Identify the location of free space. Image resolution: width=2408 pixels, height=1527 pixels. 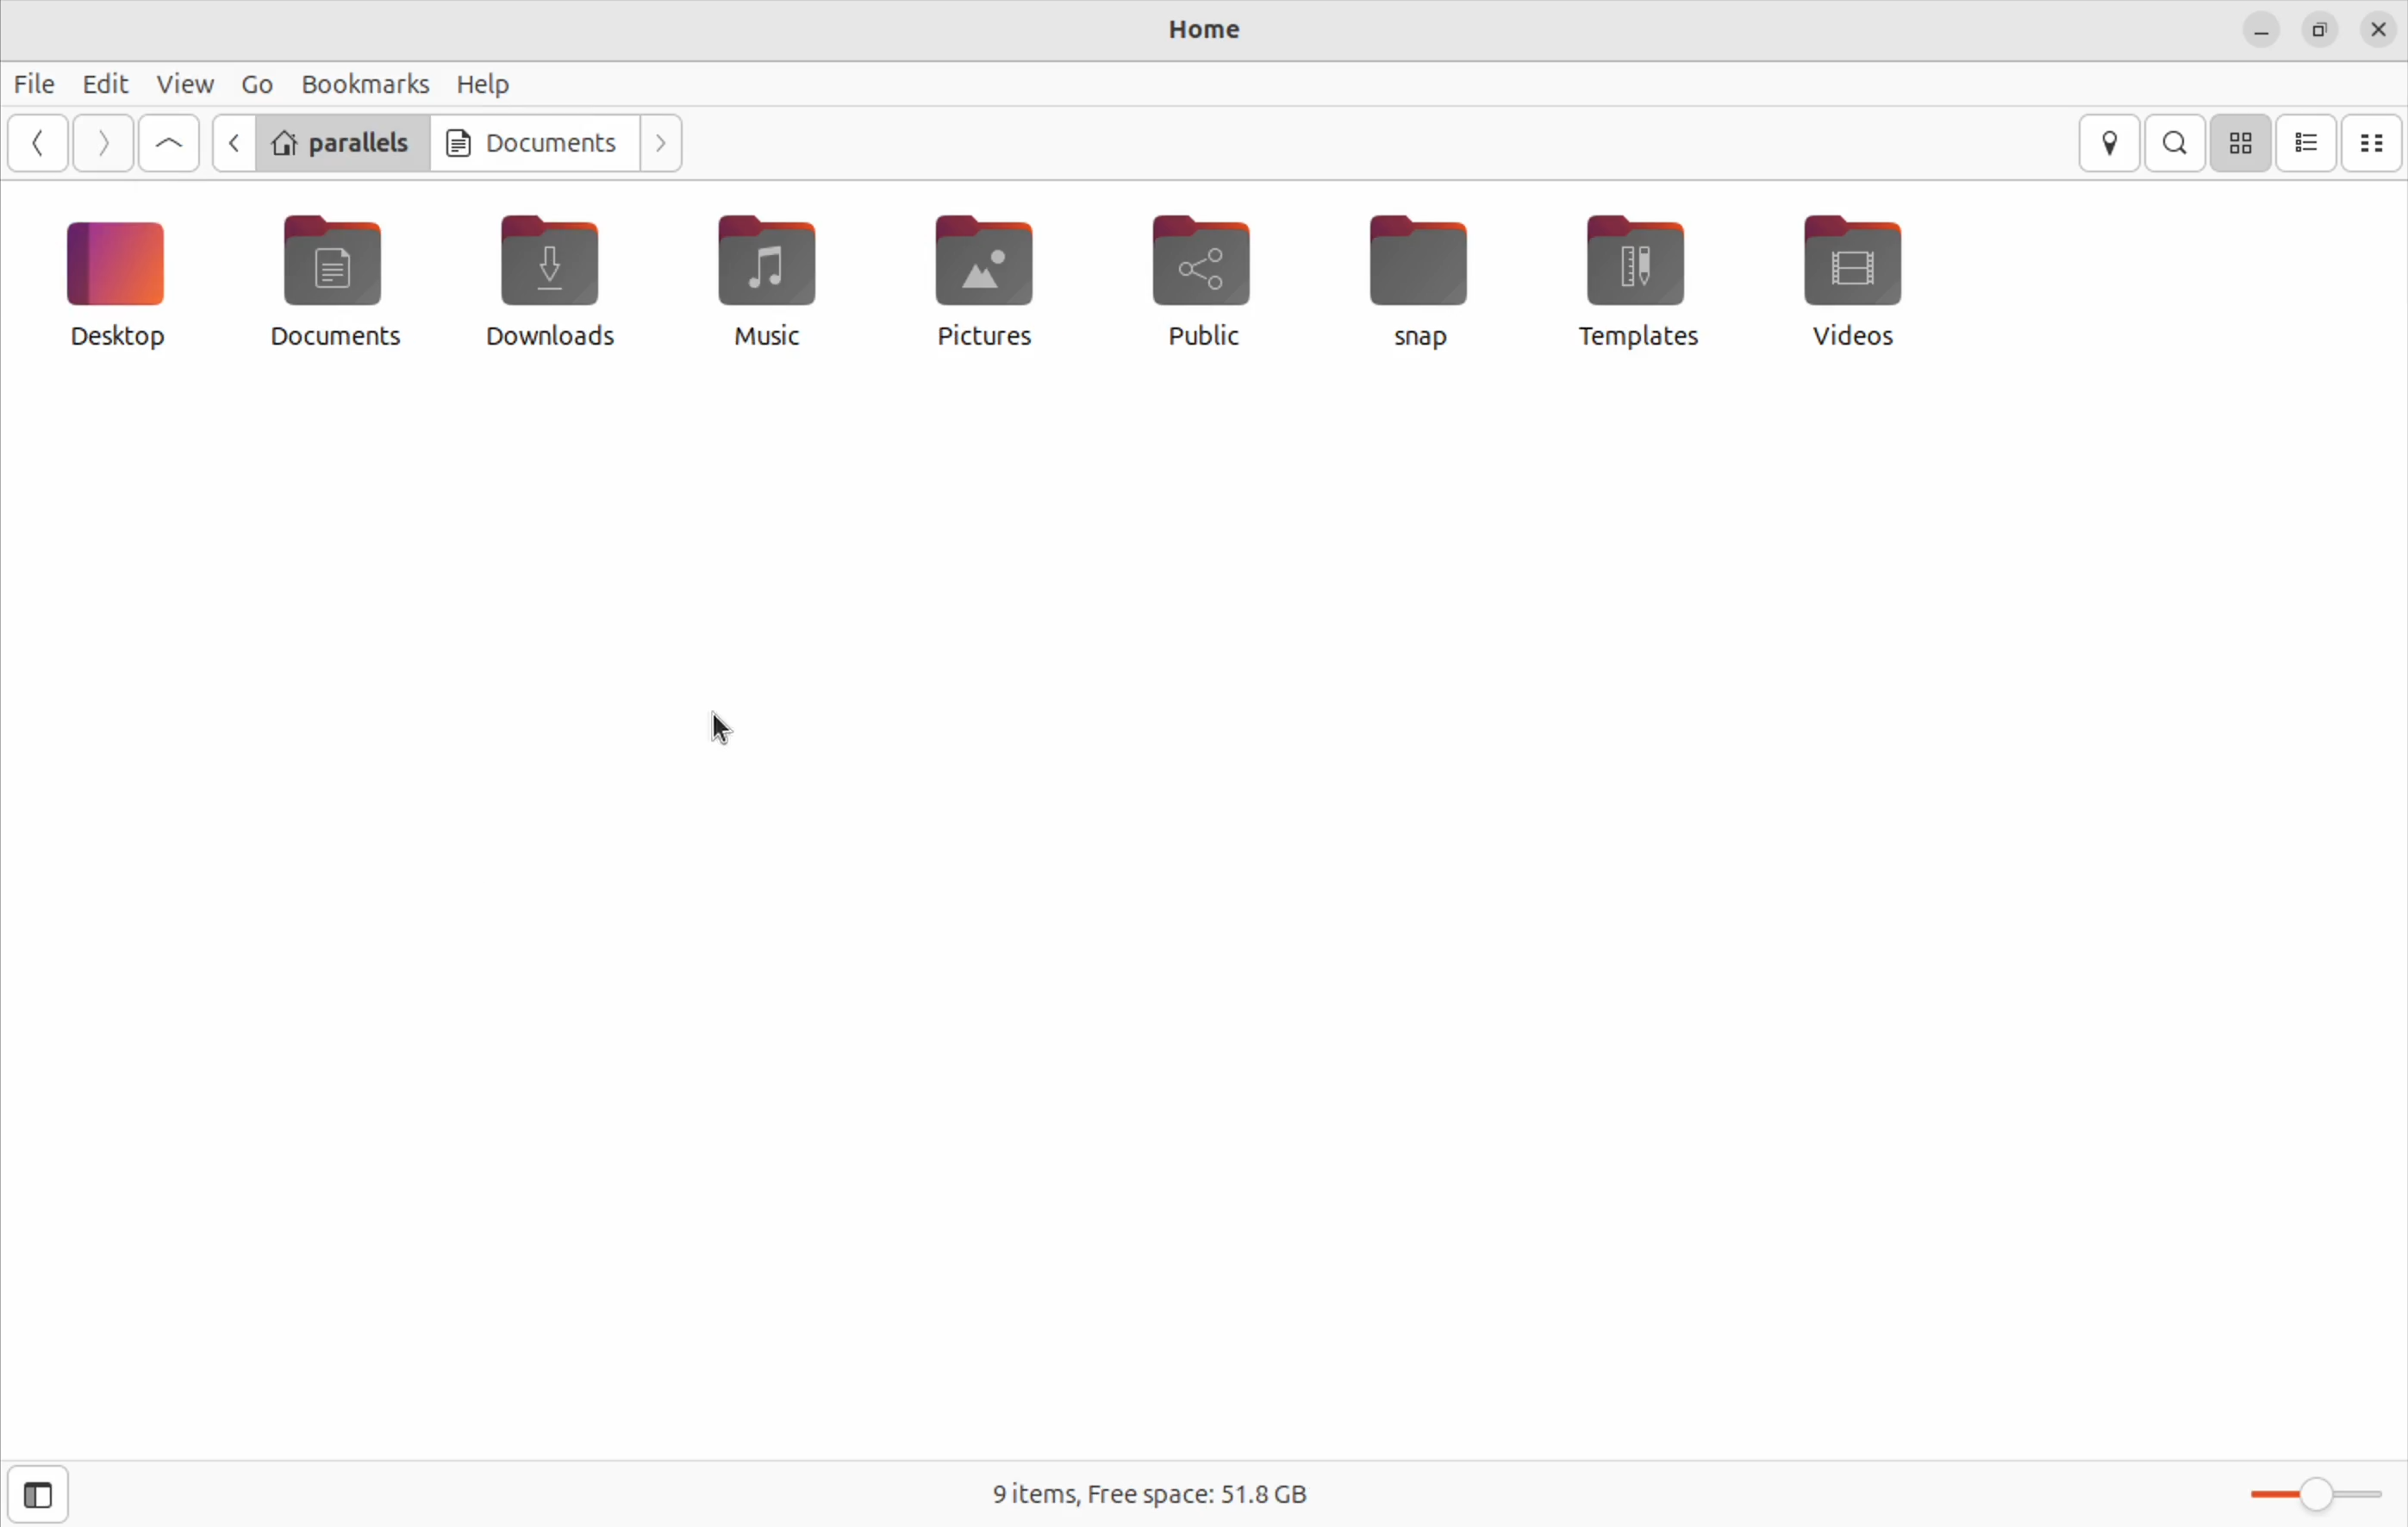
(1155, 1493).